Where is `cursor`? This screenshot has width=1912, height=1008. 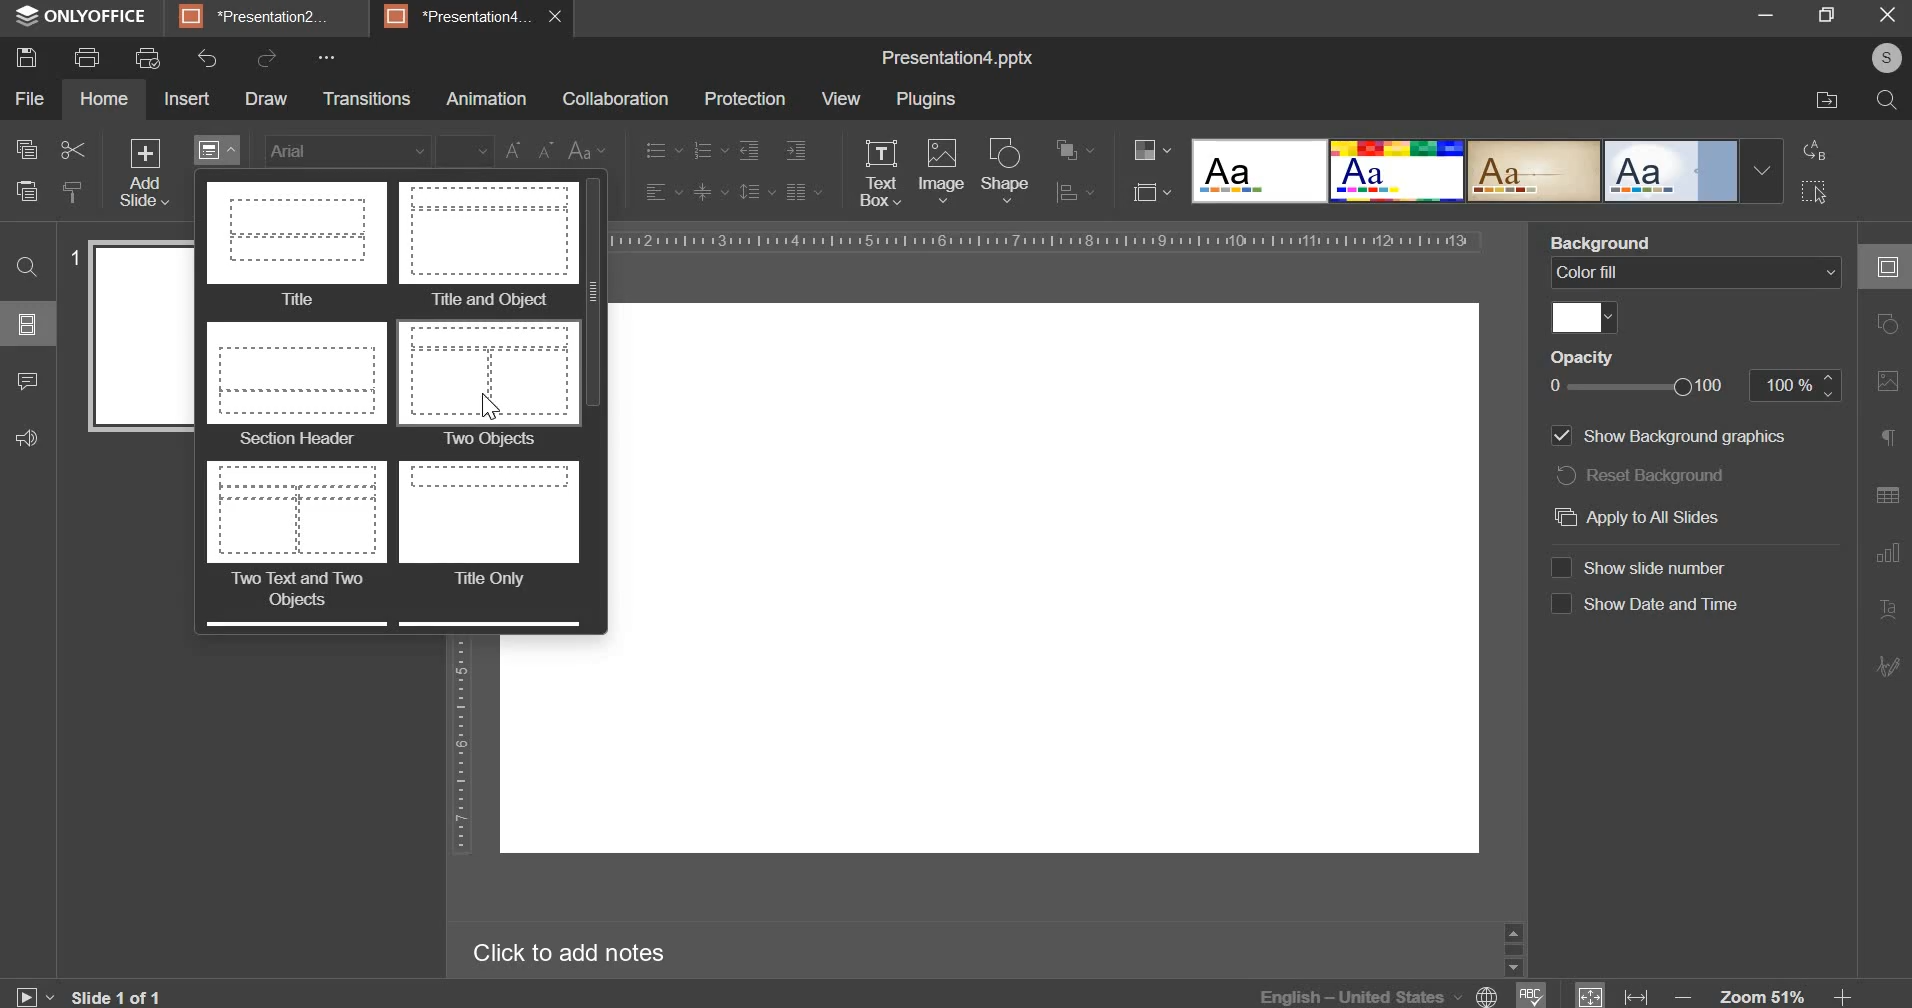 cursor is located at coordinates (494, 406).